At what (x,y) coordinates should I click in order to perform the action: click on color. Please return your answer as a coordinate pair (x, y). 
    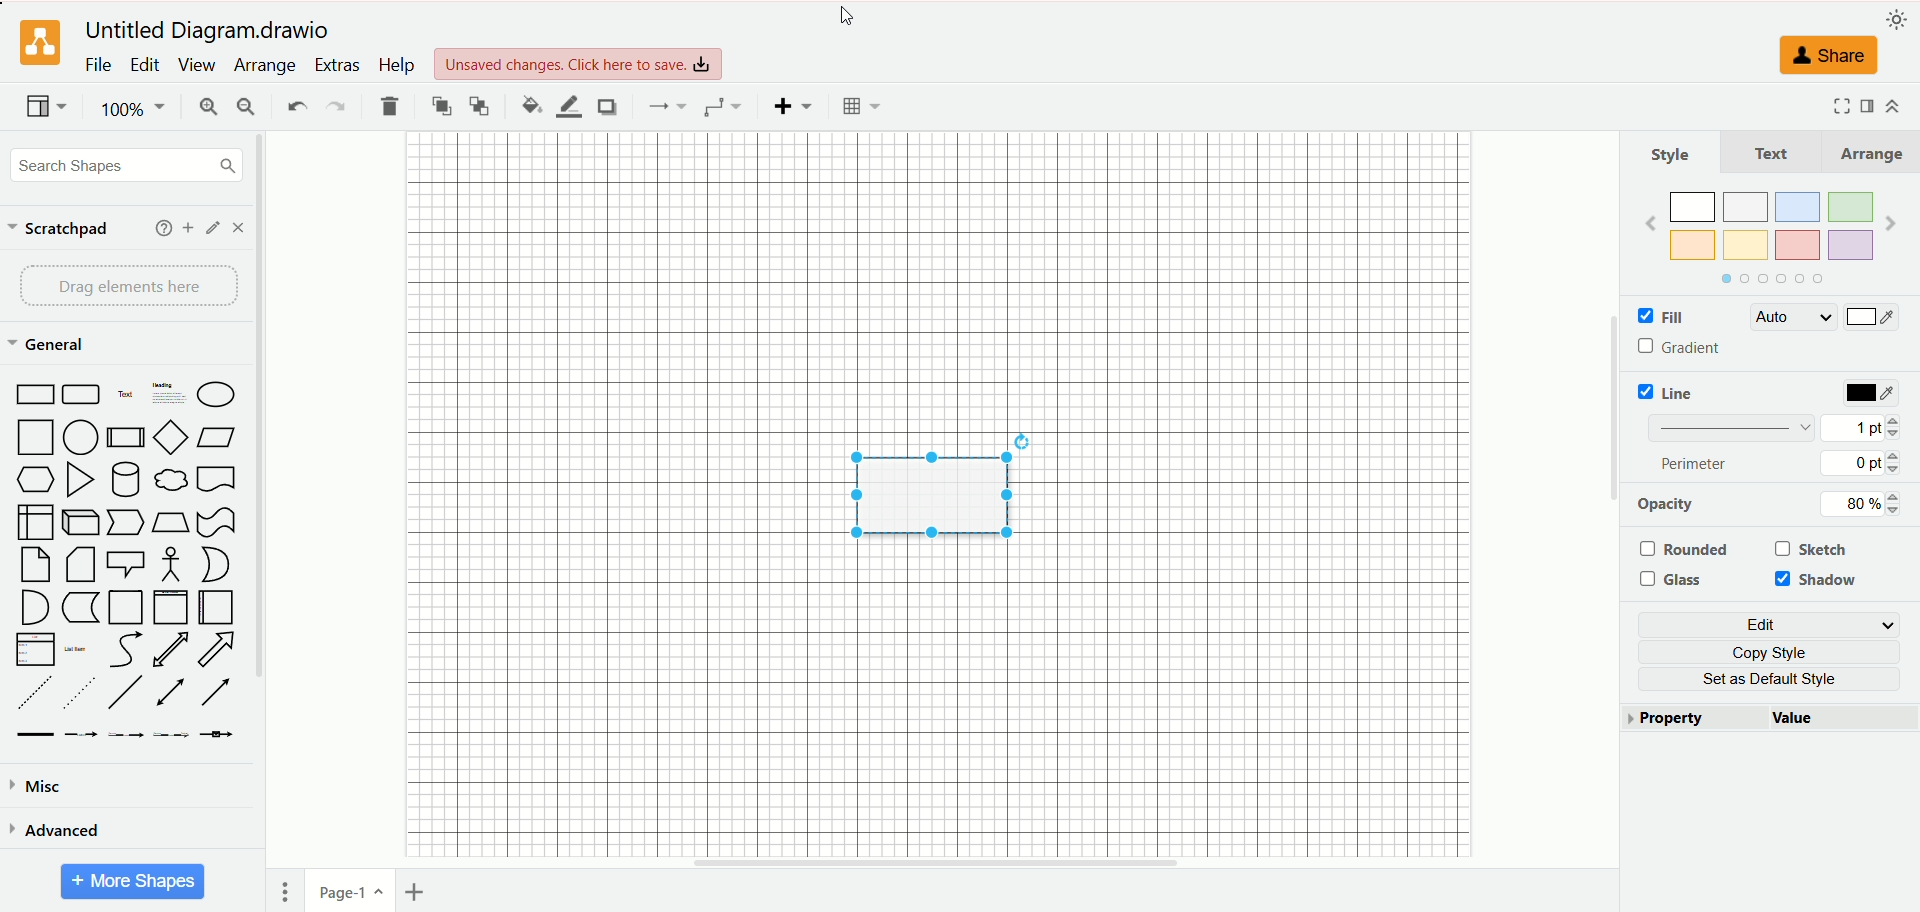
    Looking at the image, I should click on (1873, 394).